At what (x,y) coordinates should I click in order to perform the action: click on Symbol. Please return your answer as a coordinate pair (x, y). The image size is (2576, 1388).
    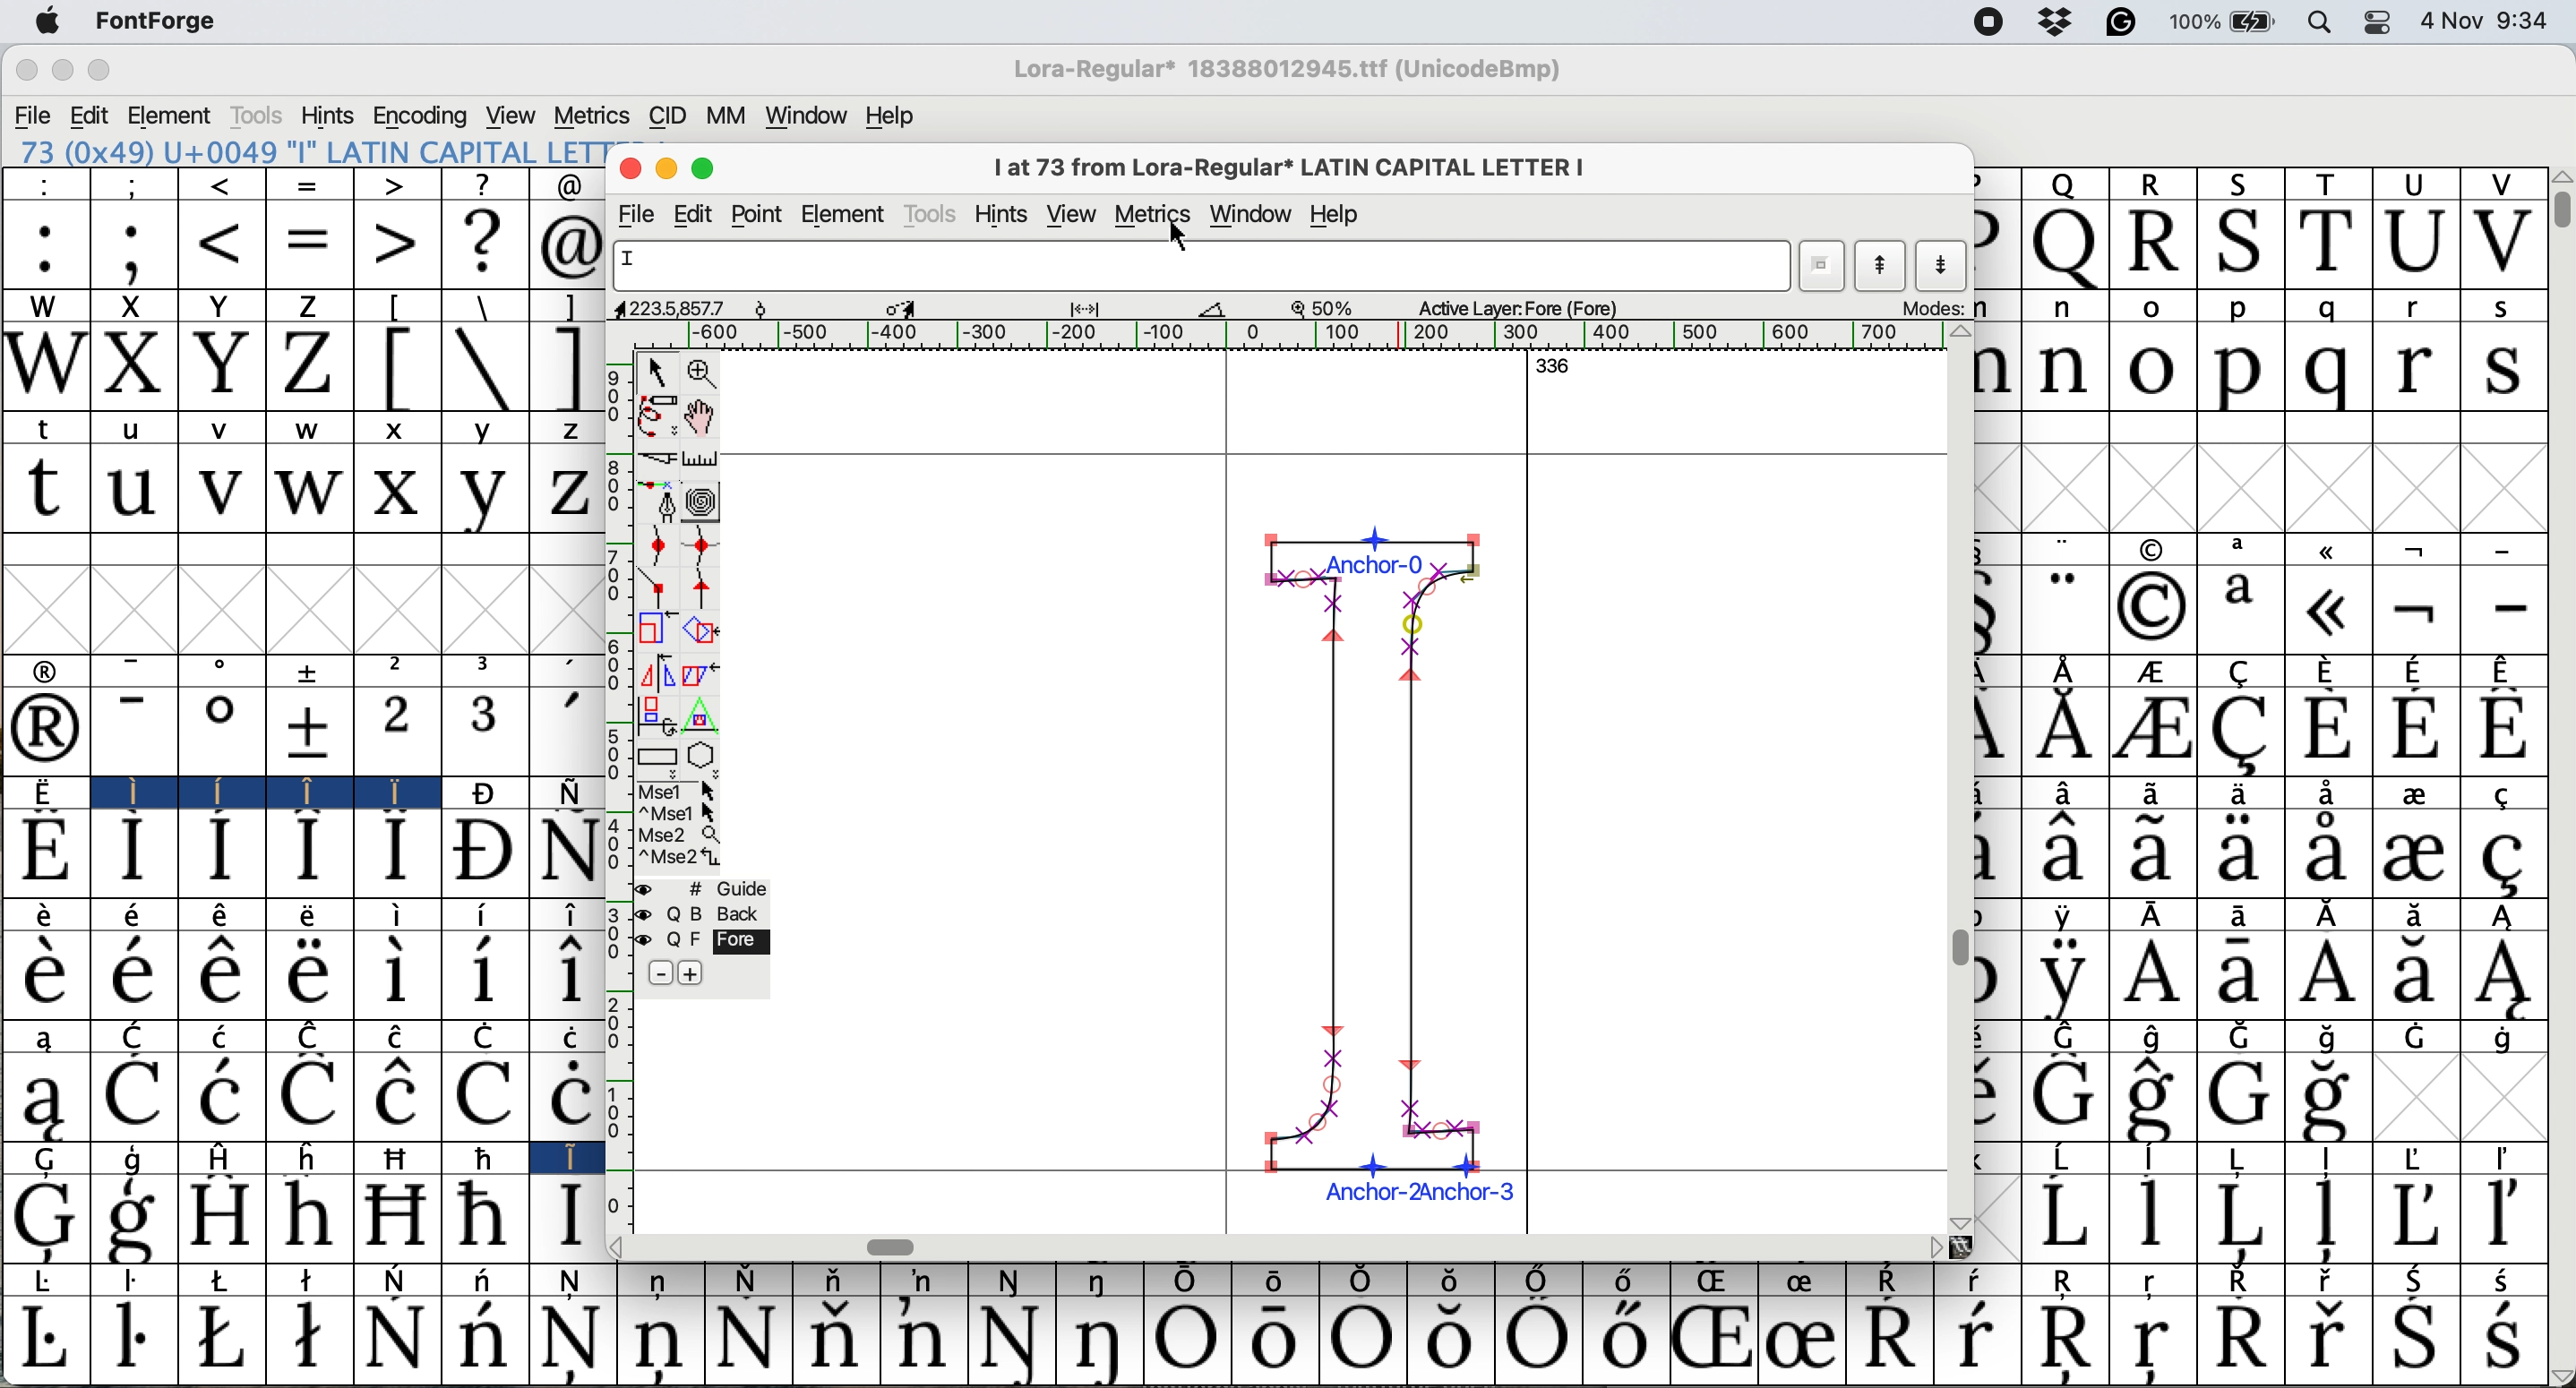
    Looking at the image, I should click on (2419, 915).